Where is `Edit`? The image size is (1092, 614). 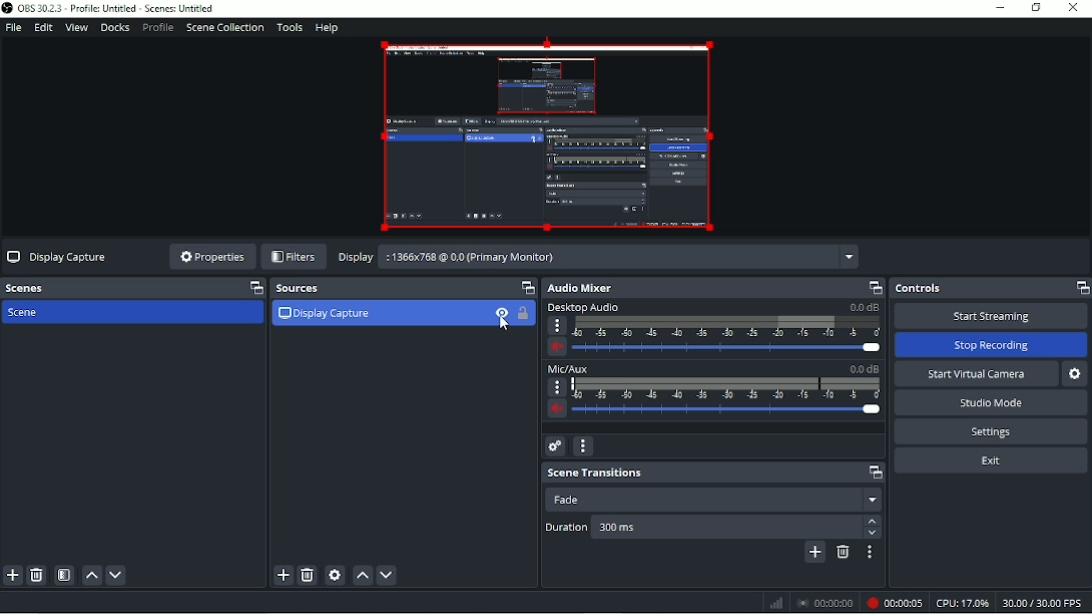
Edit is located at coordinates (42, 28).